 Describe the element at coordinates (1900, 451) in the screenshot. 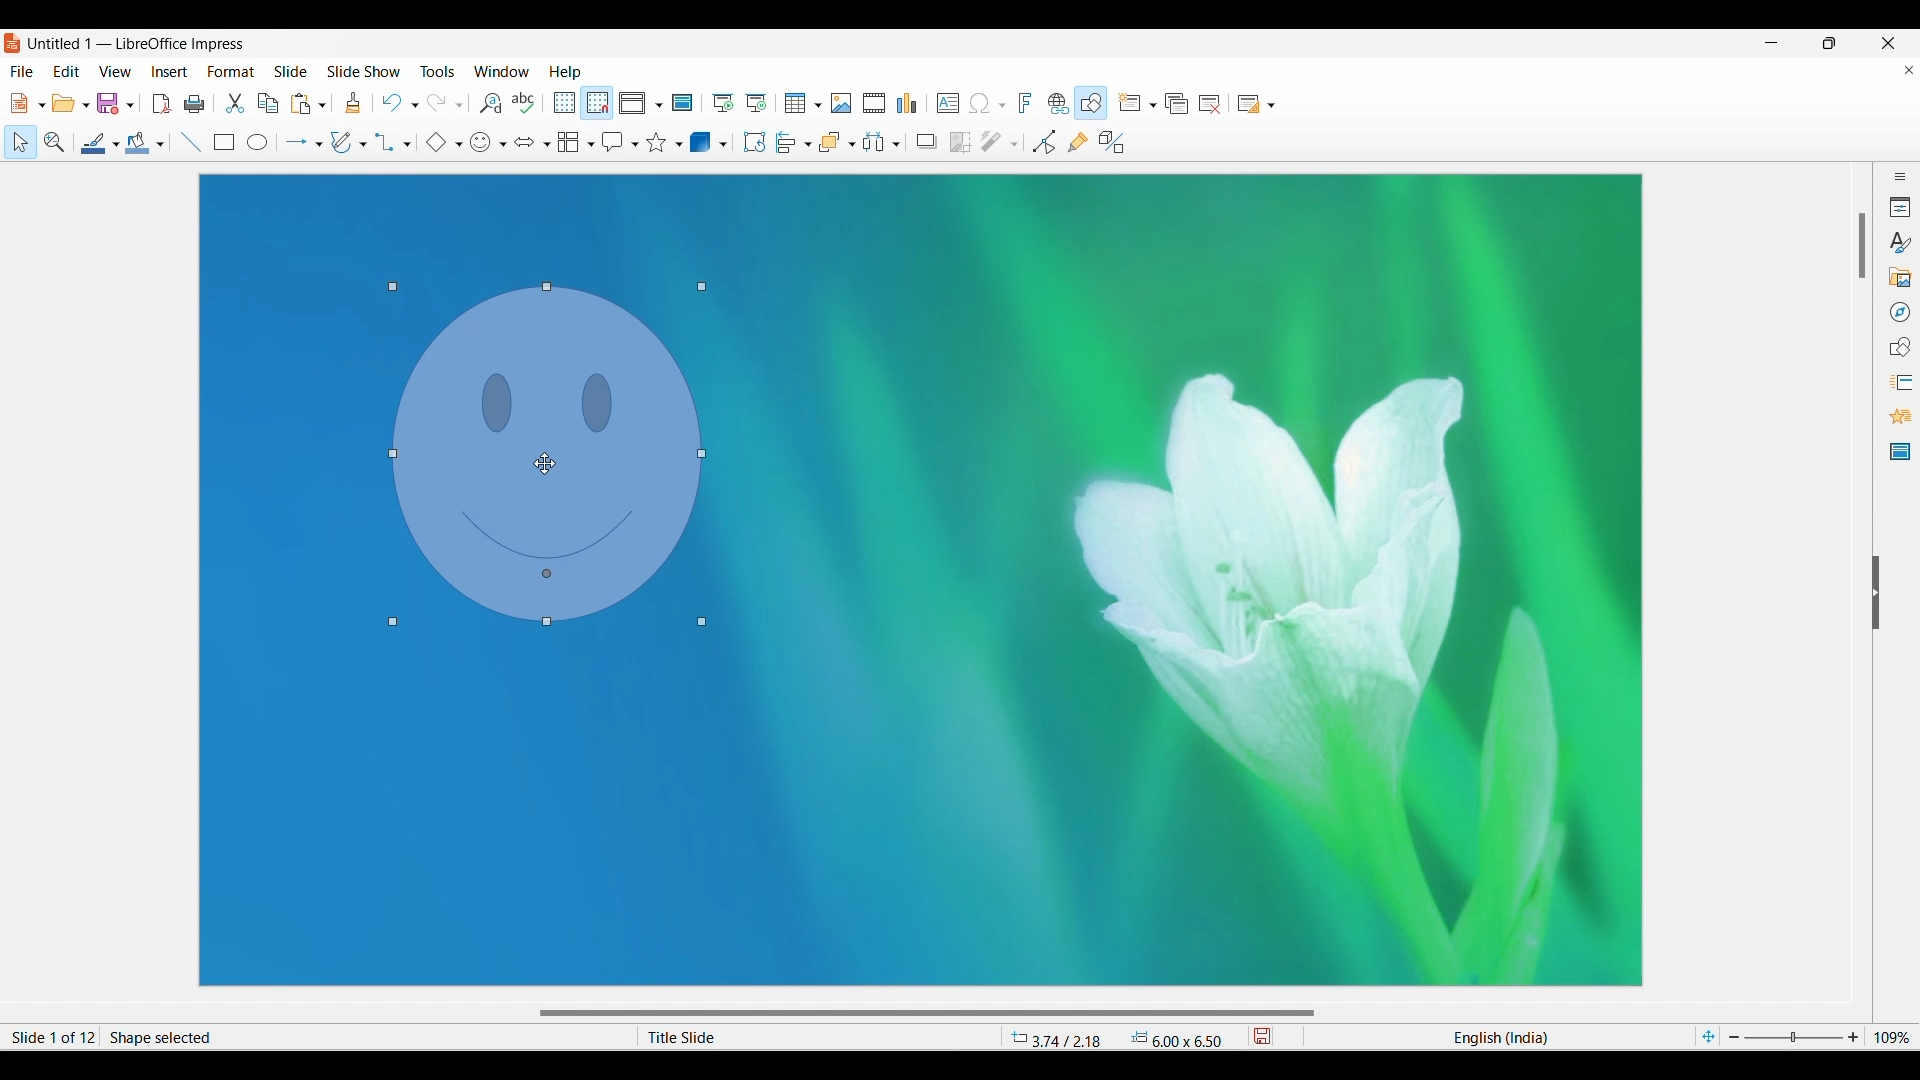

I see `Master slides` at that location.